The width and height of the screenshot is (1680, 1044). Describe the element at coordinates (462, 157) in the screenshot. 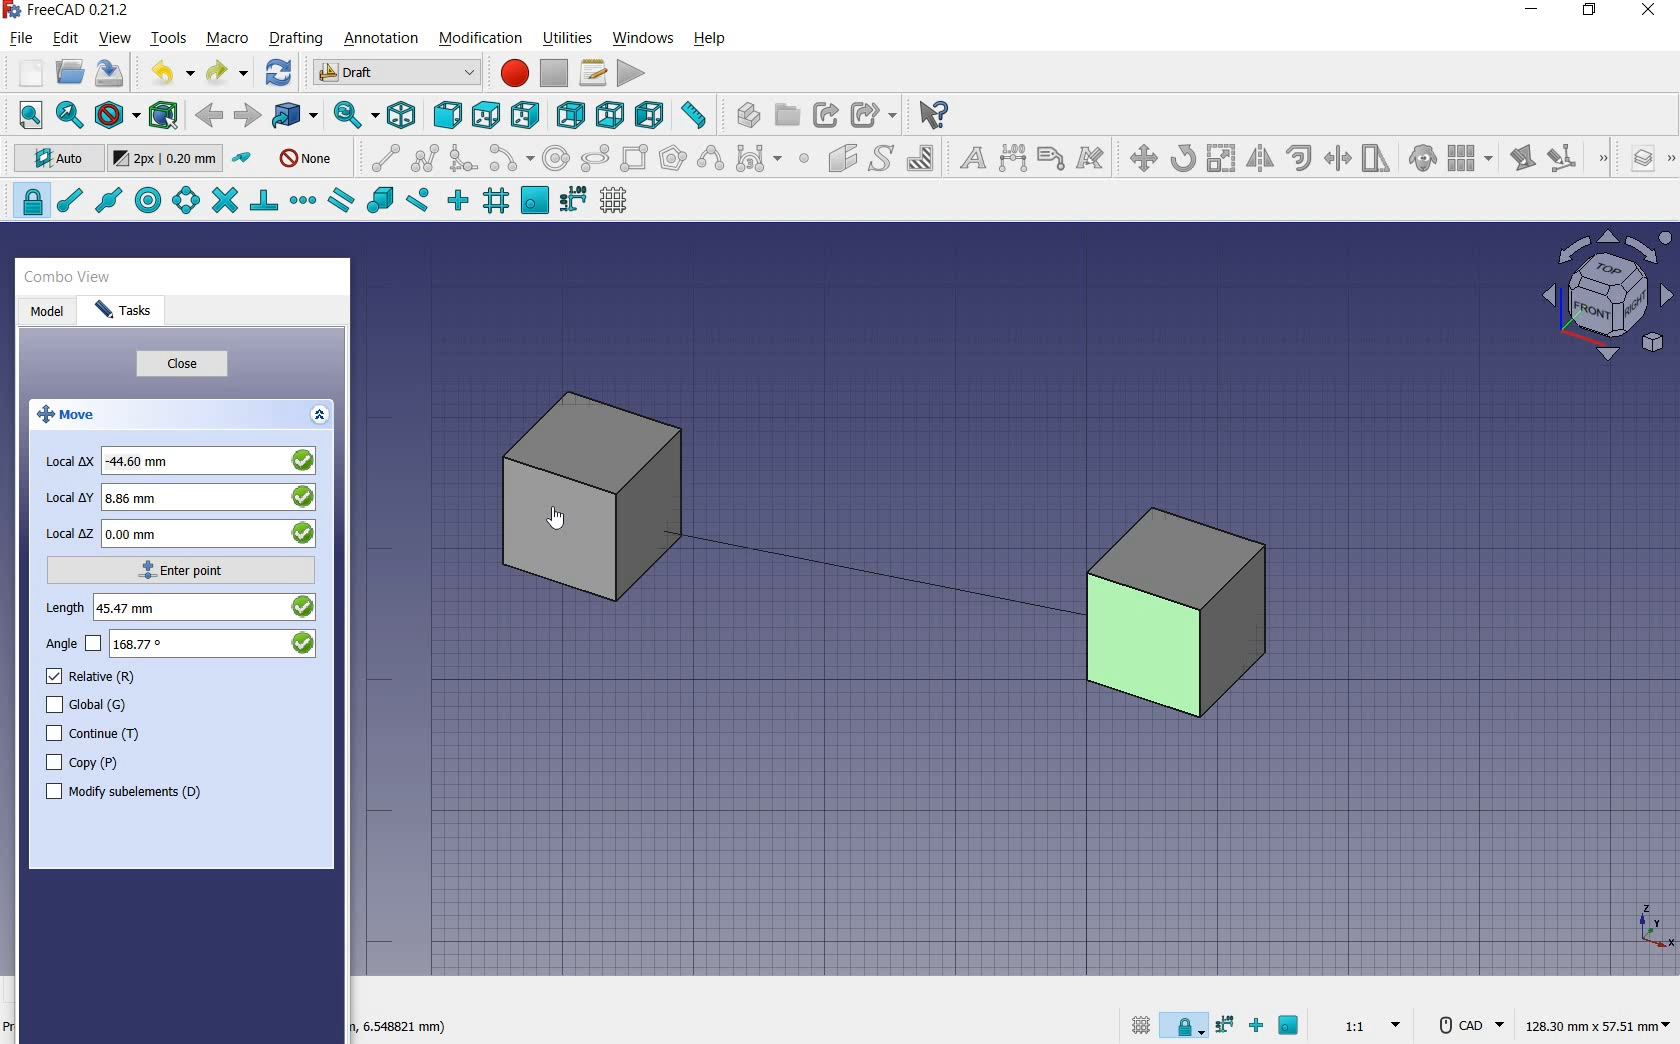

I see `fillet` at that location.